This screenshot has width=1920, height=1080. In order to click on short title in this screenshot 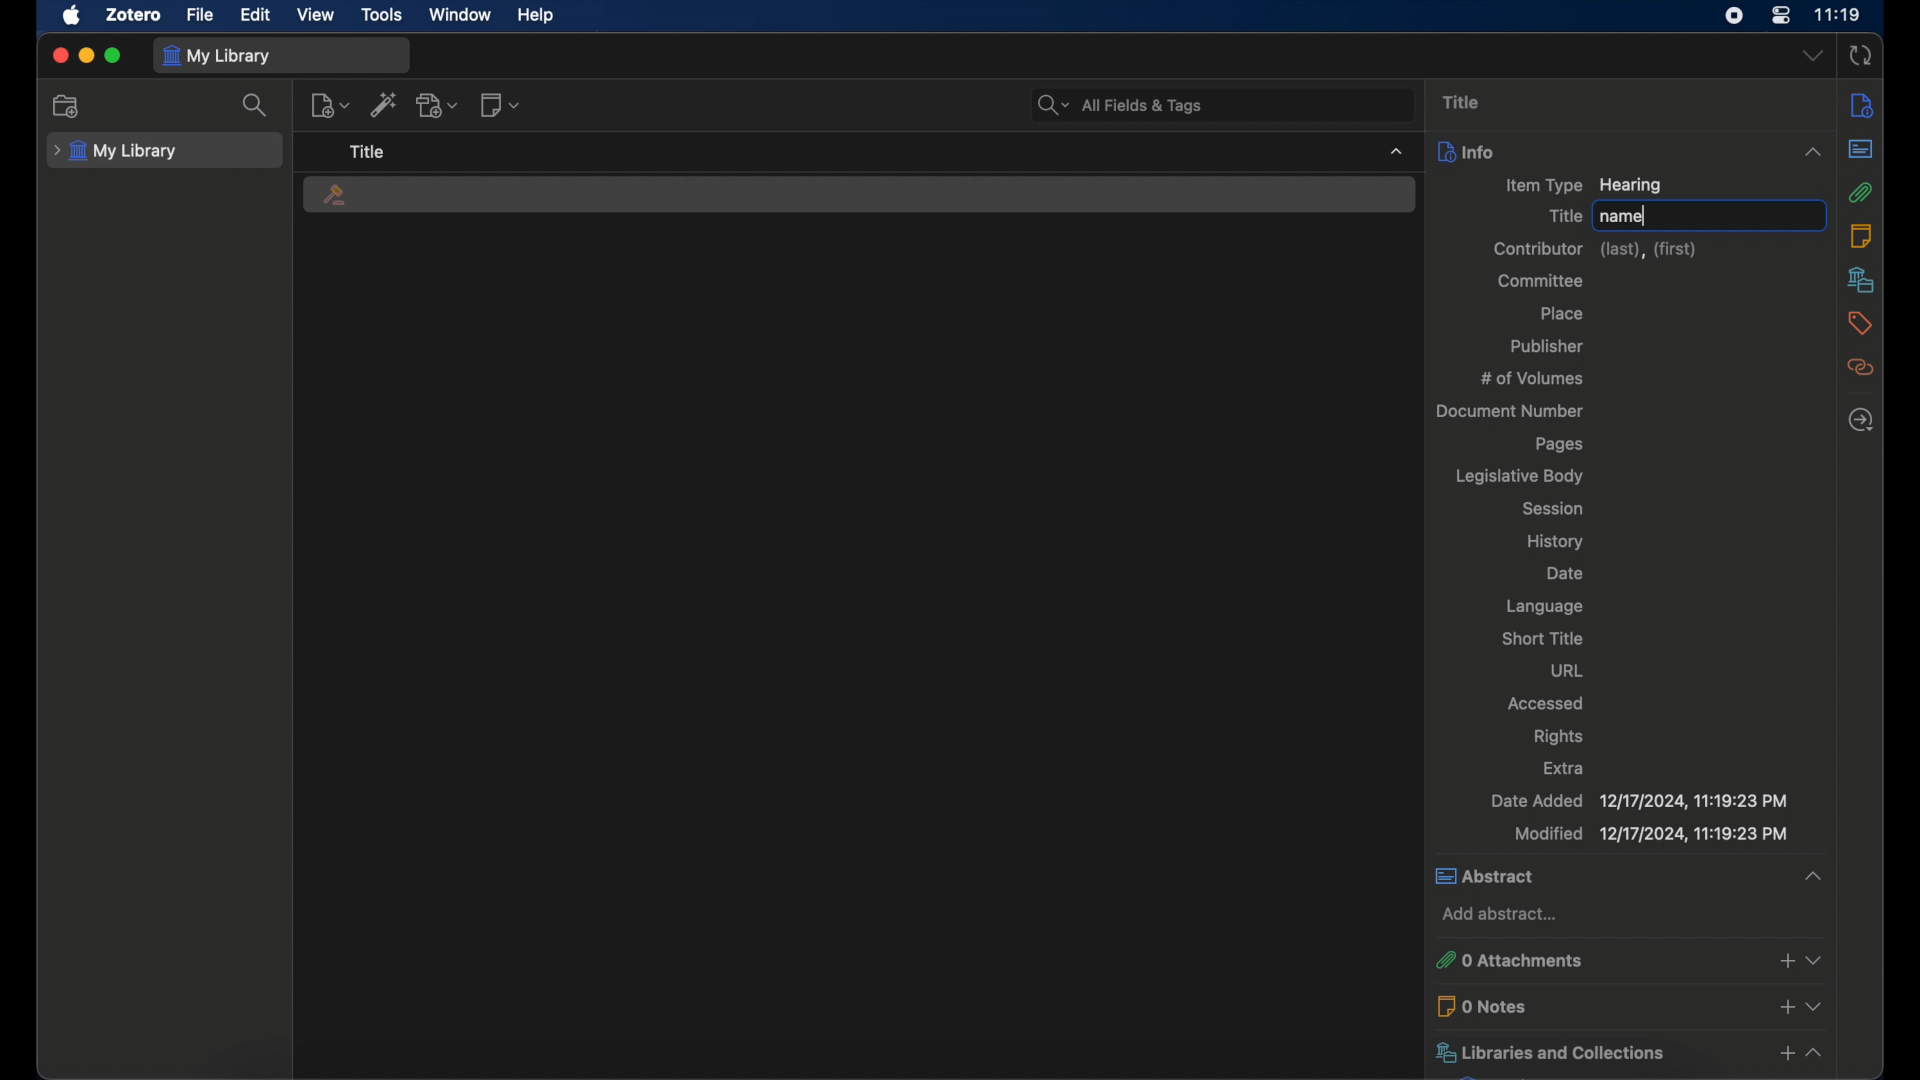, I will do `click(1543, 638)`.